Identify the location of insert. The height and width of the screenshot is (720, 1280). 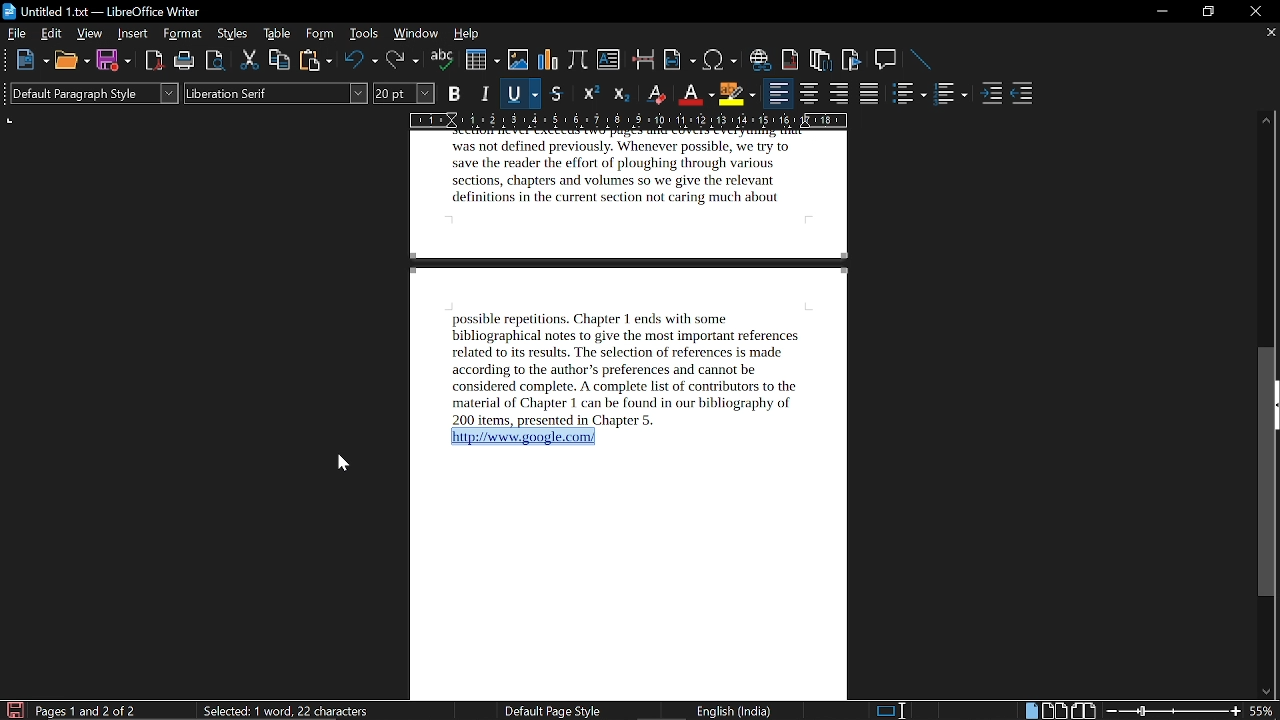
(133, 34).